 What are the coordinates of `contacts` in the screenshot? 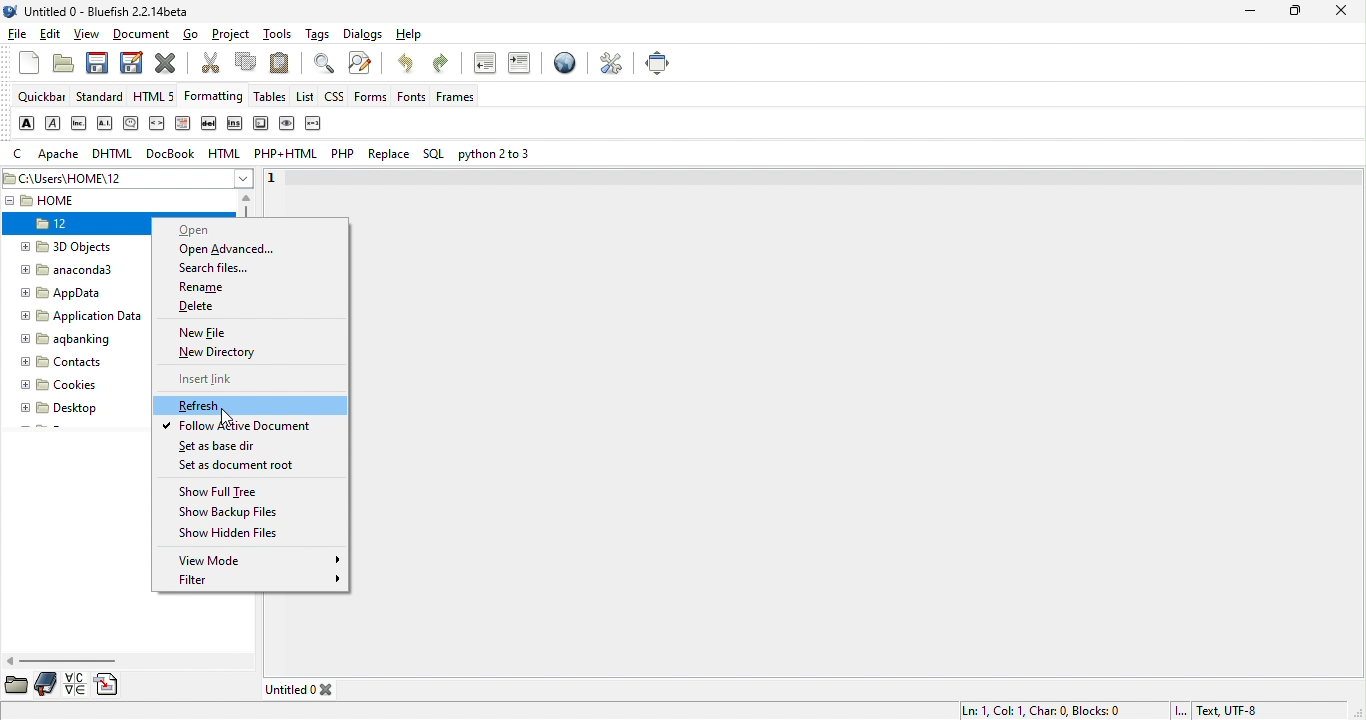 It's located at (65, 363).